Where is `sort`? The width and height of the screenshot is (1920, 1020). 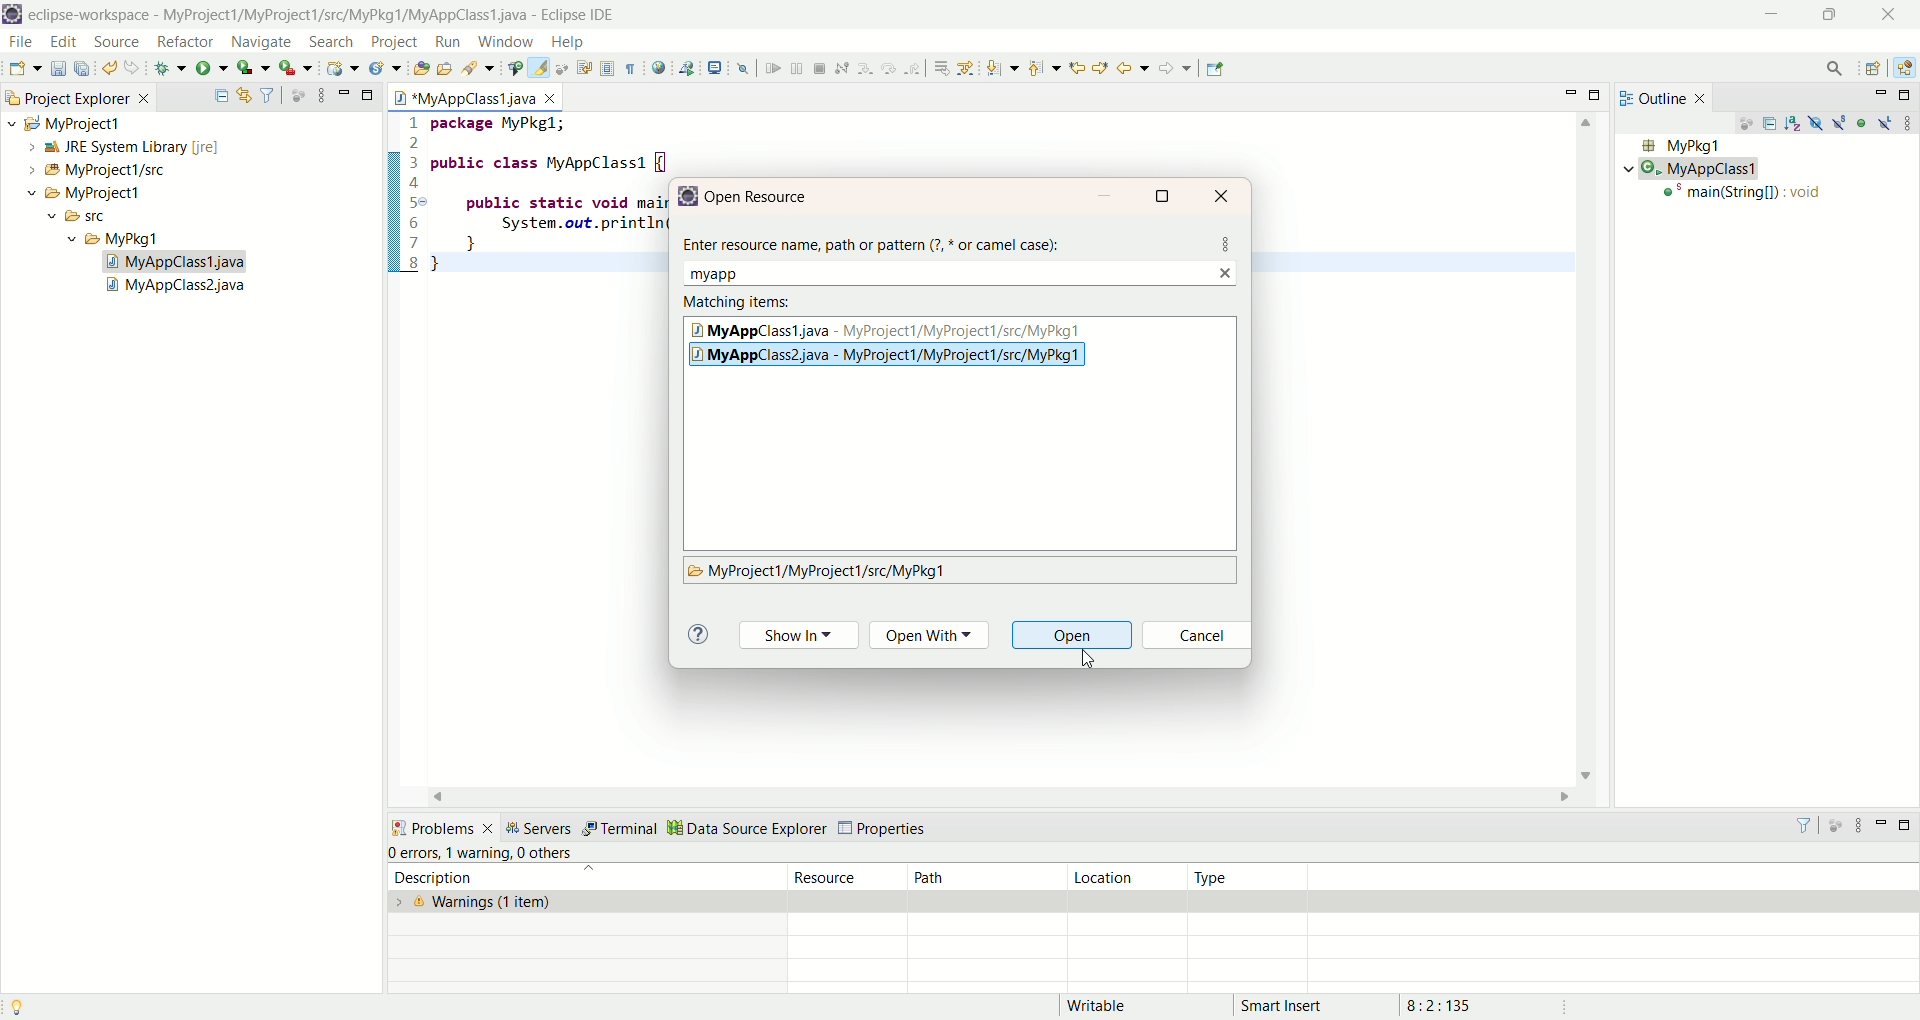
sort is located at coordinates (1796, 122).